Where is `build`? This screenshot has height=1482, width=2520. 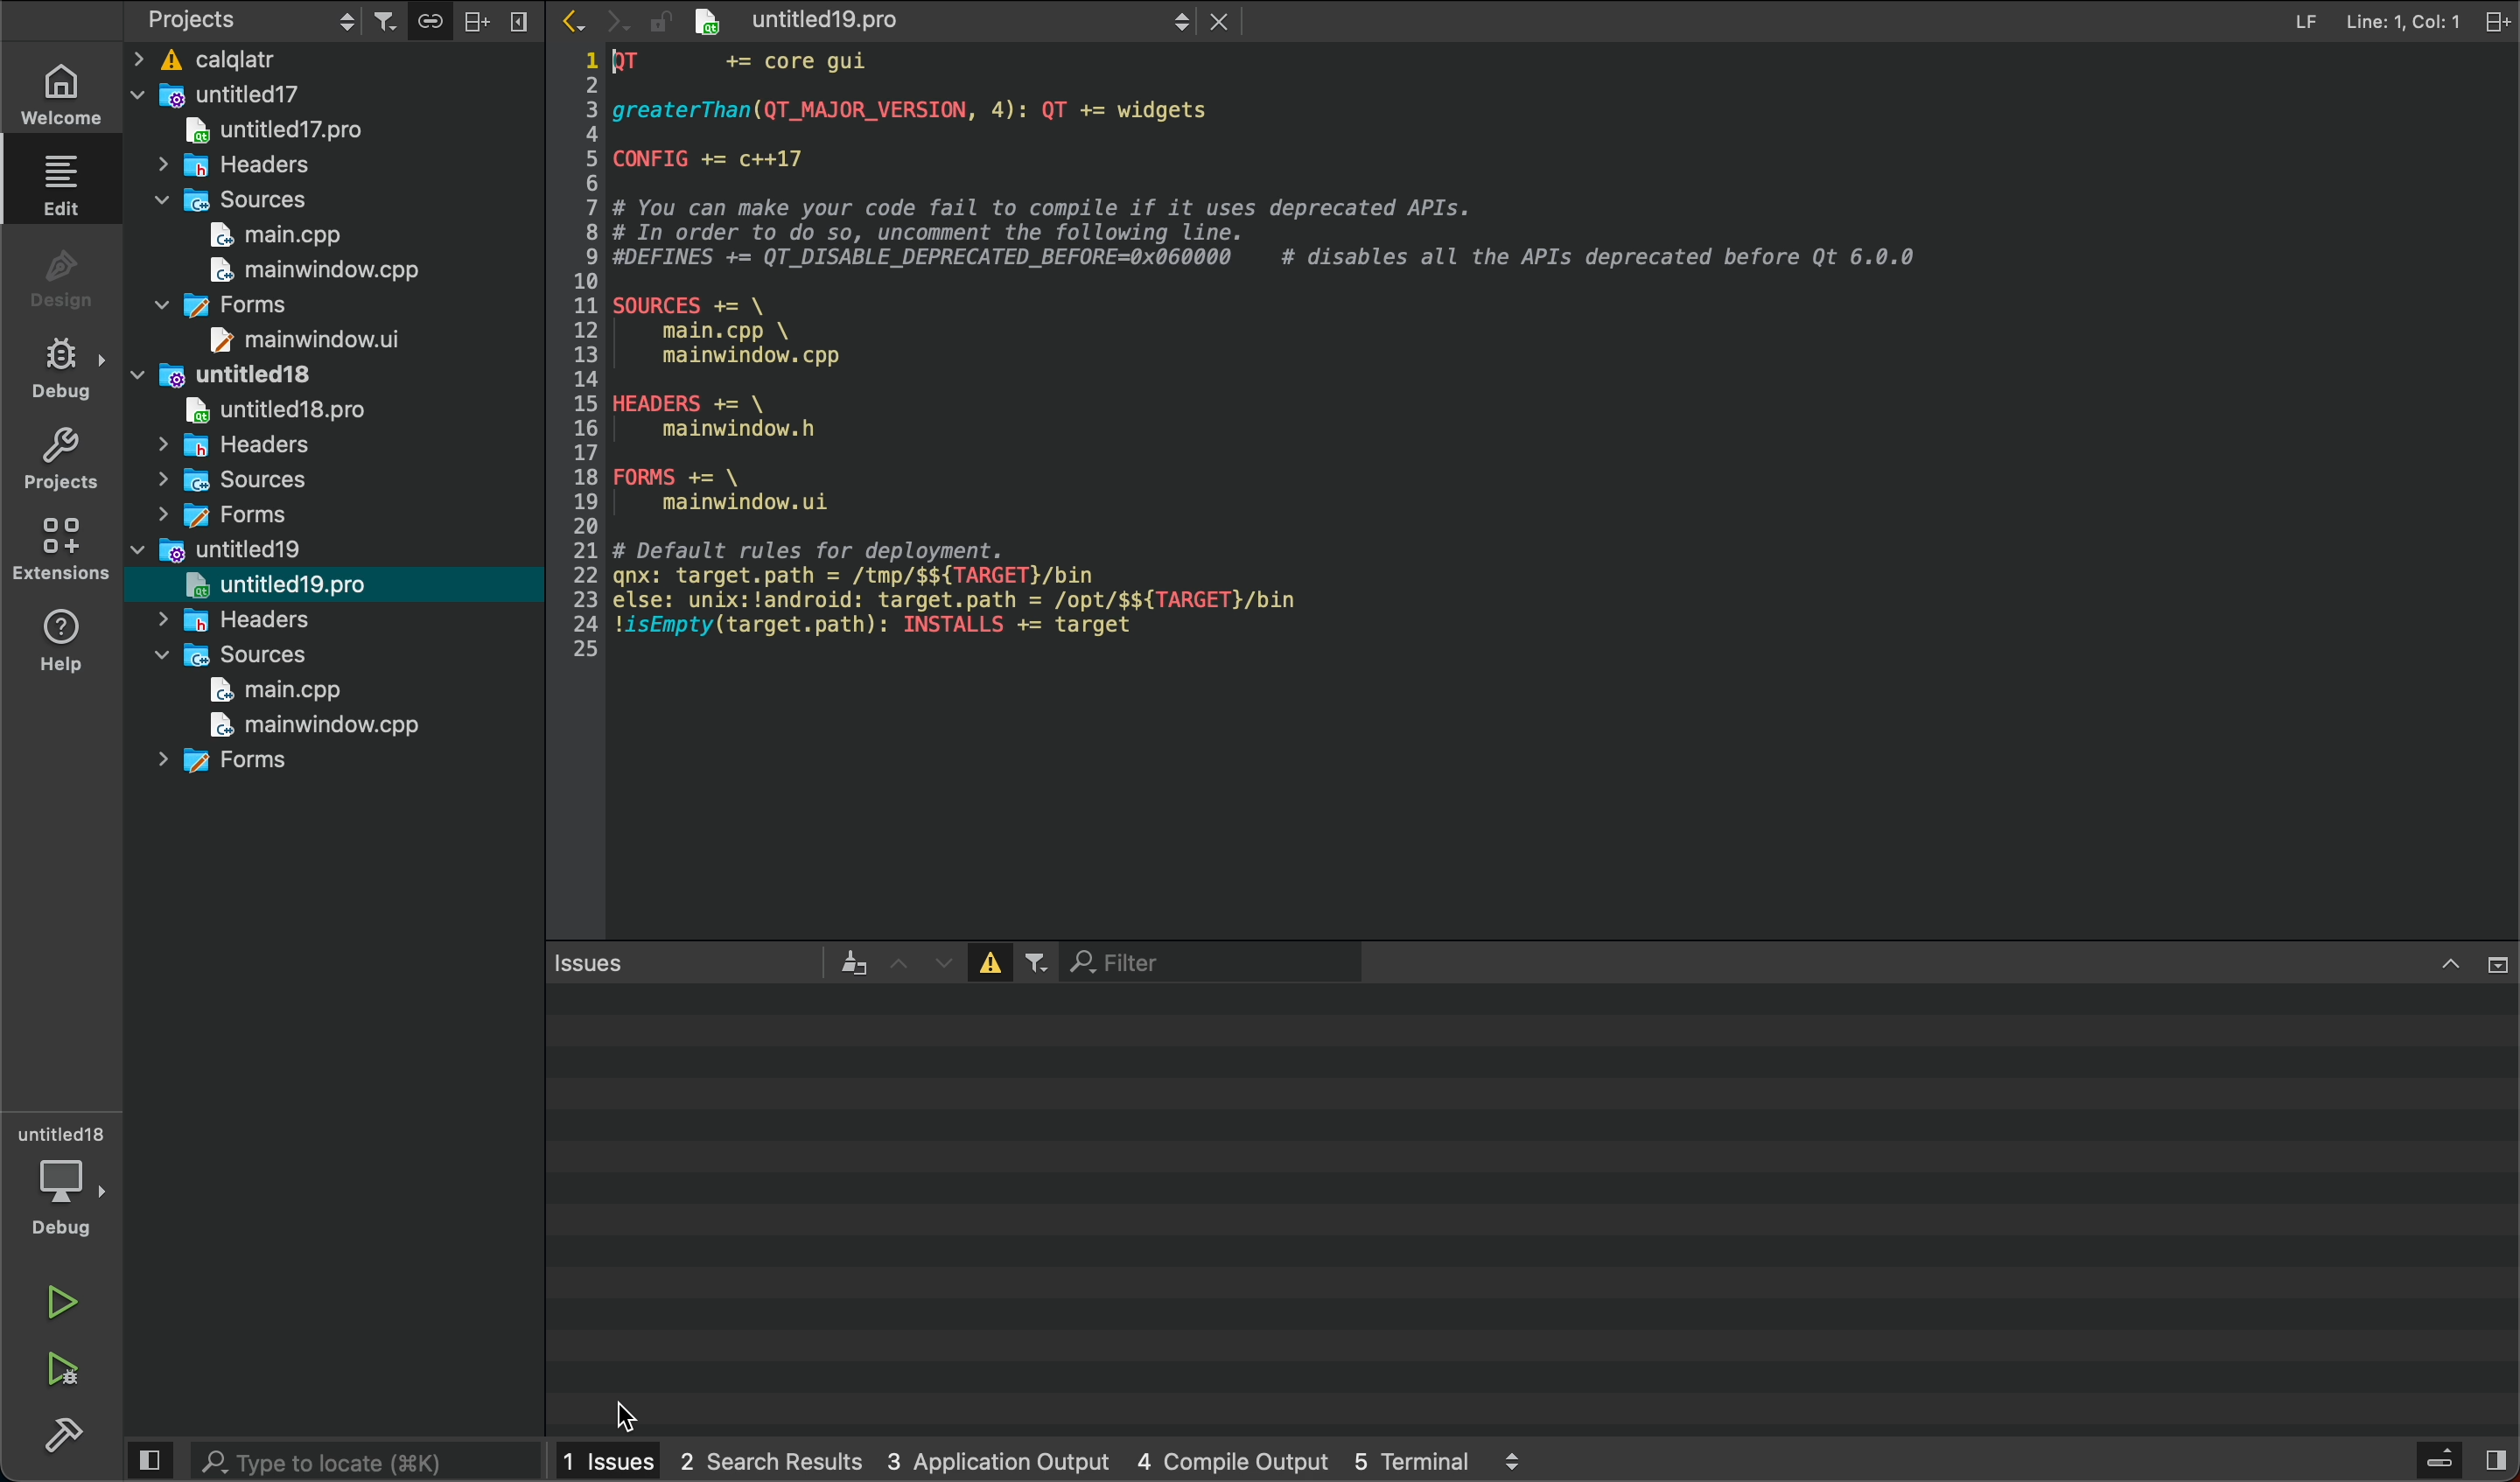 build is located at coordinates (62, 1430).